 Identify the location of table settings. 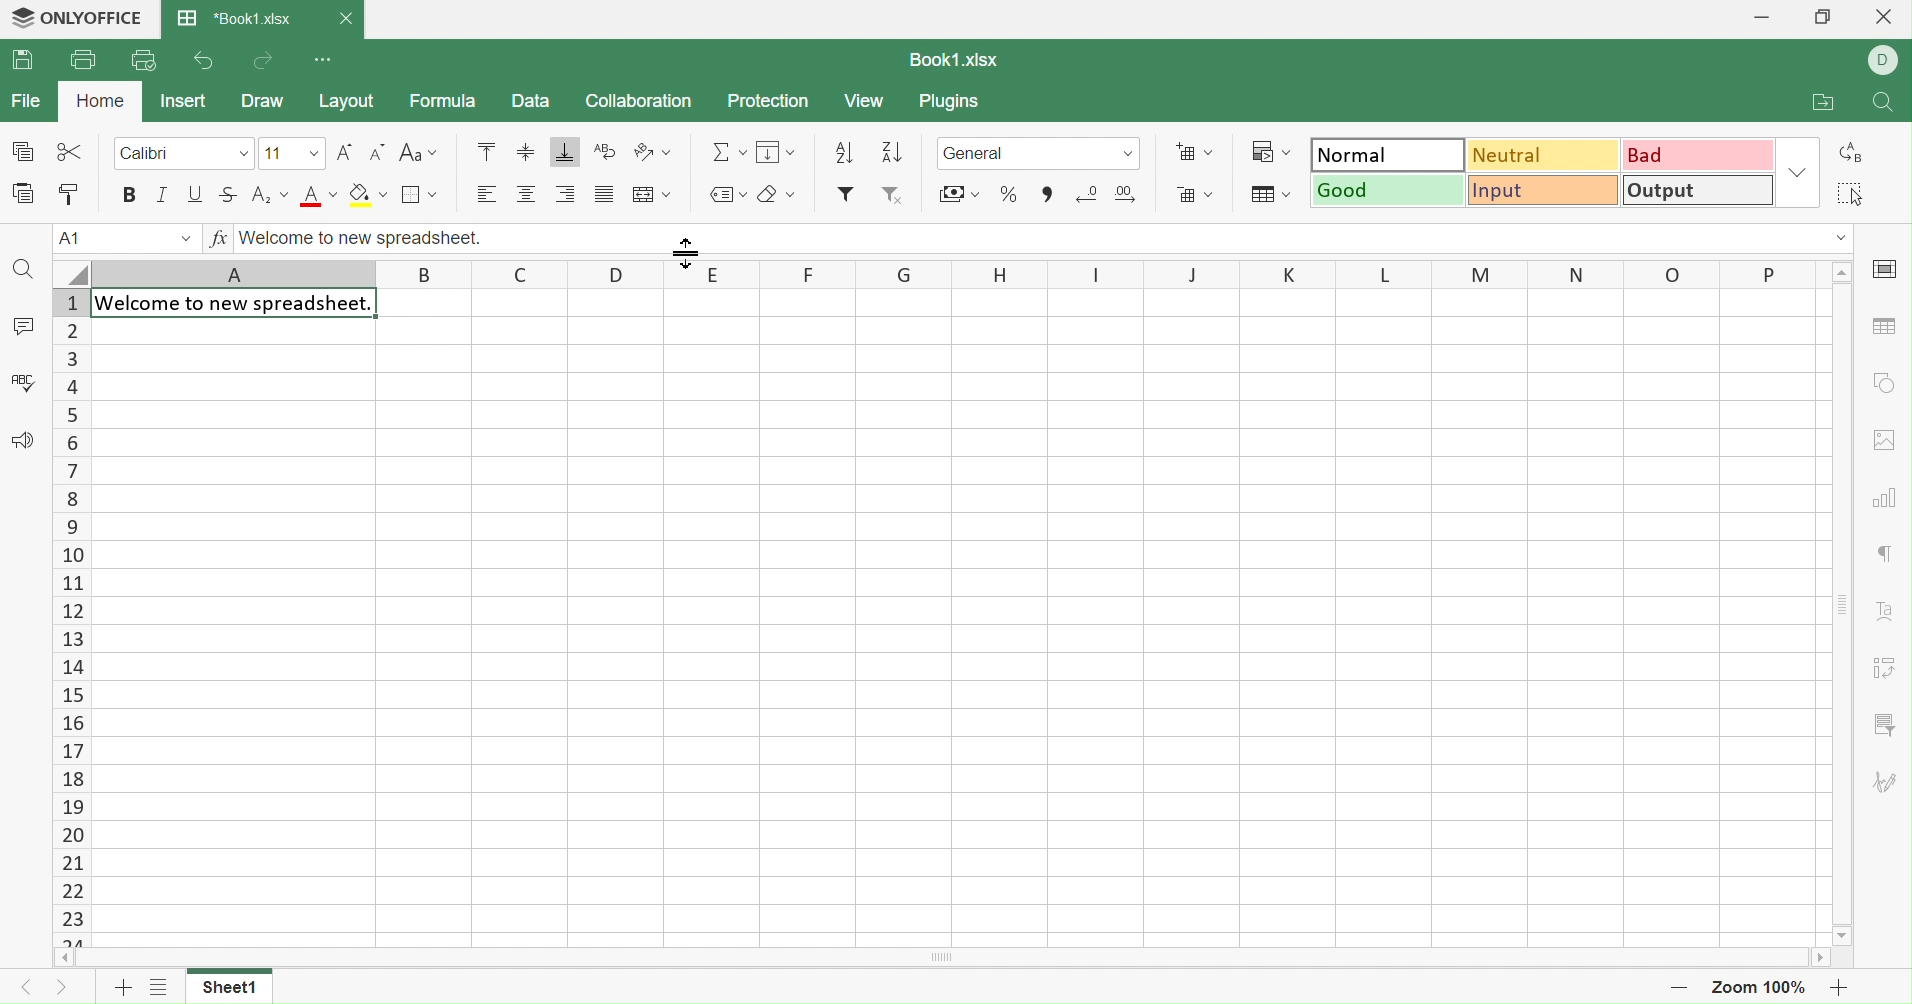
(1882, 326).